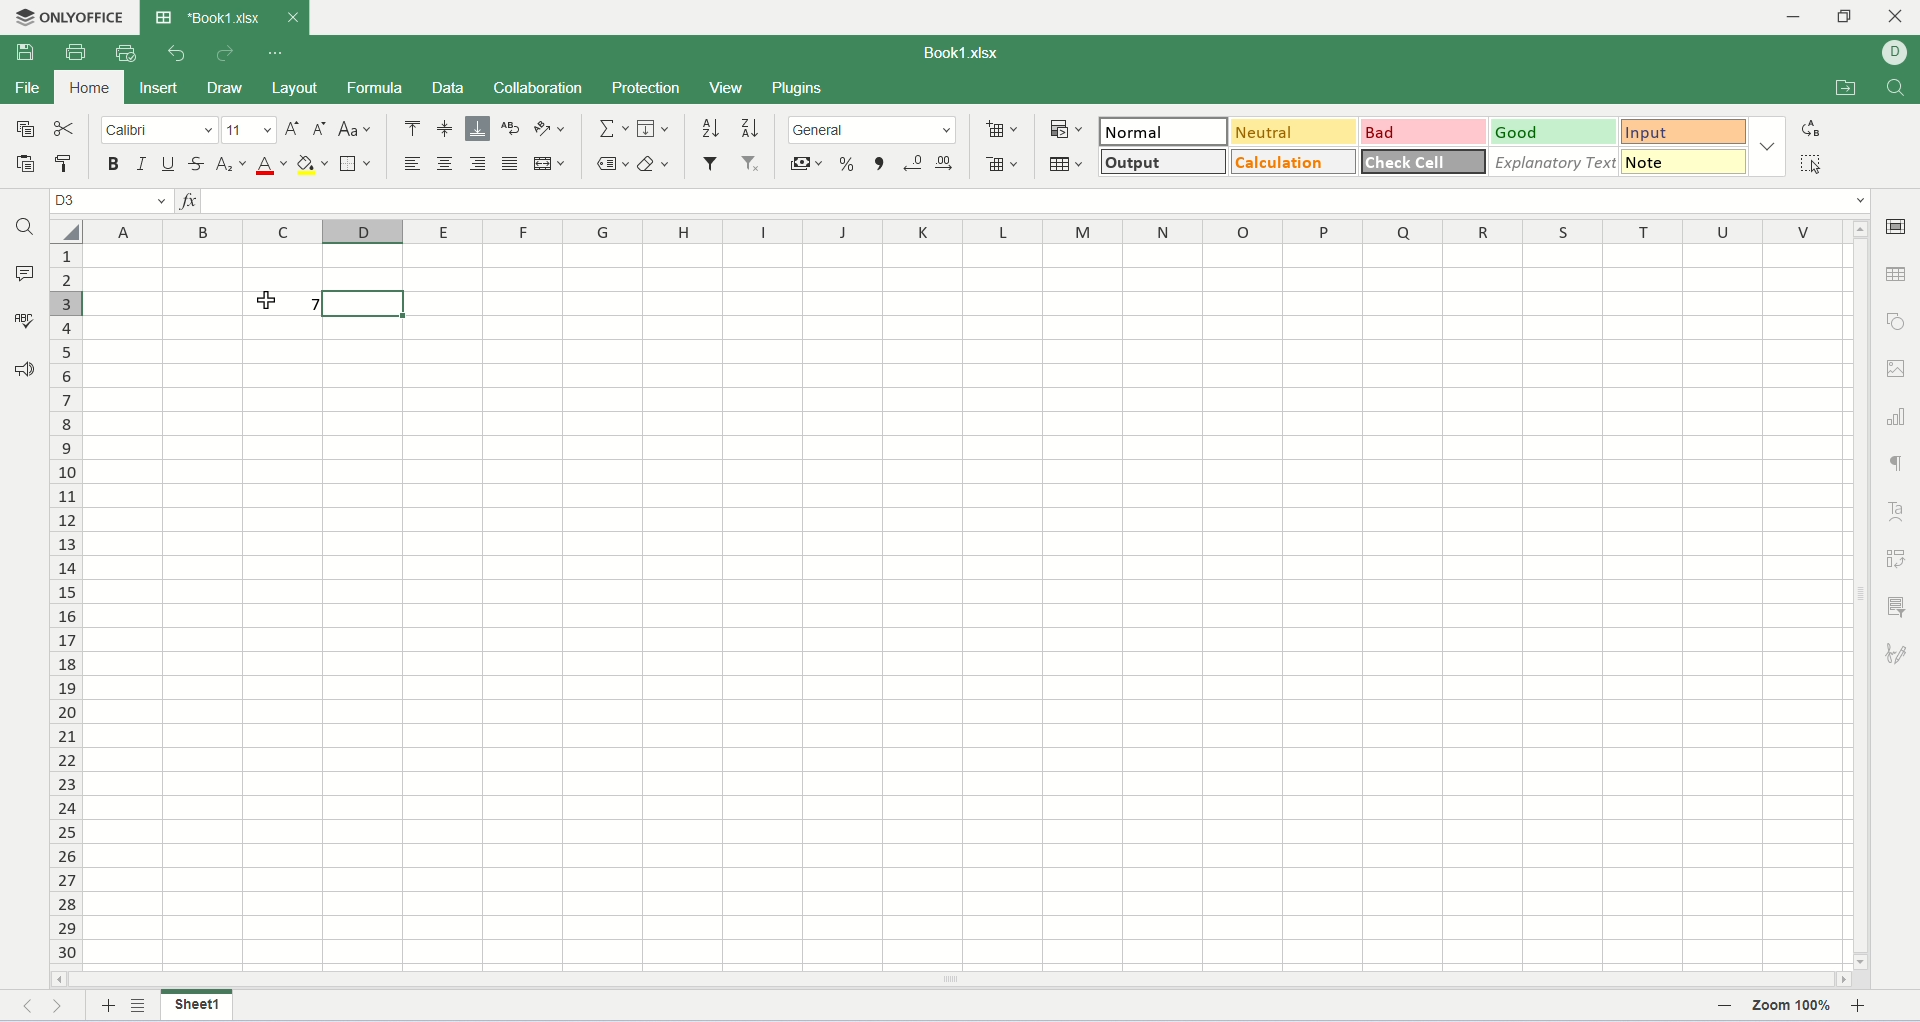  What do you see at coordinates (296, 89) in the screenshot?
I see `layout` at bounding box center [296, 89].